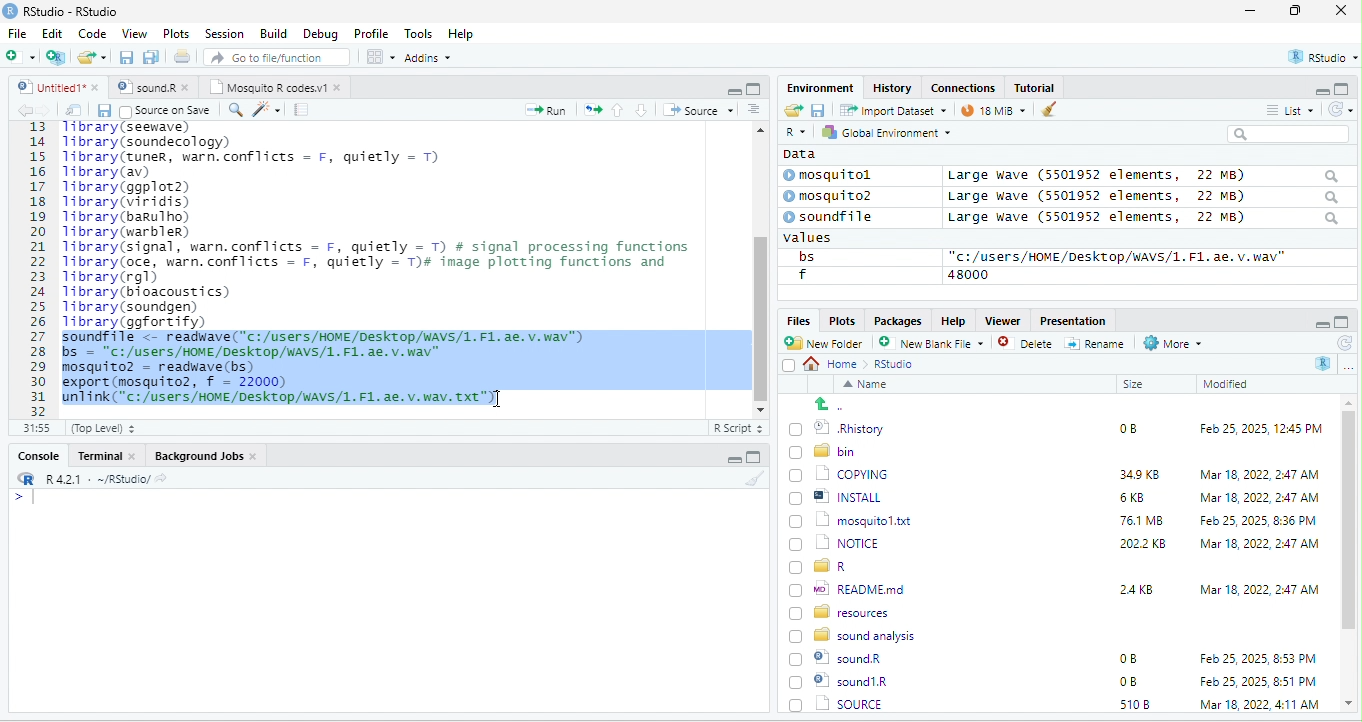  I want to click on Large wave (5501952 elements, 22 MB), so click(1144, 219).